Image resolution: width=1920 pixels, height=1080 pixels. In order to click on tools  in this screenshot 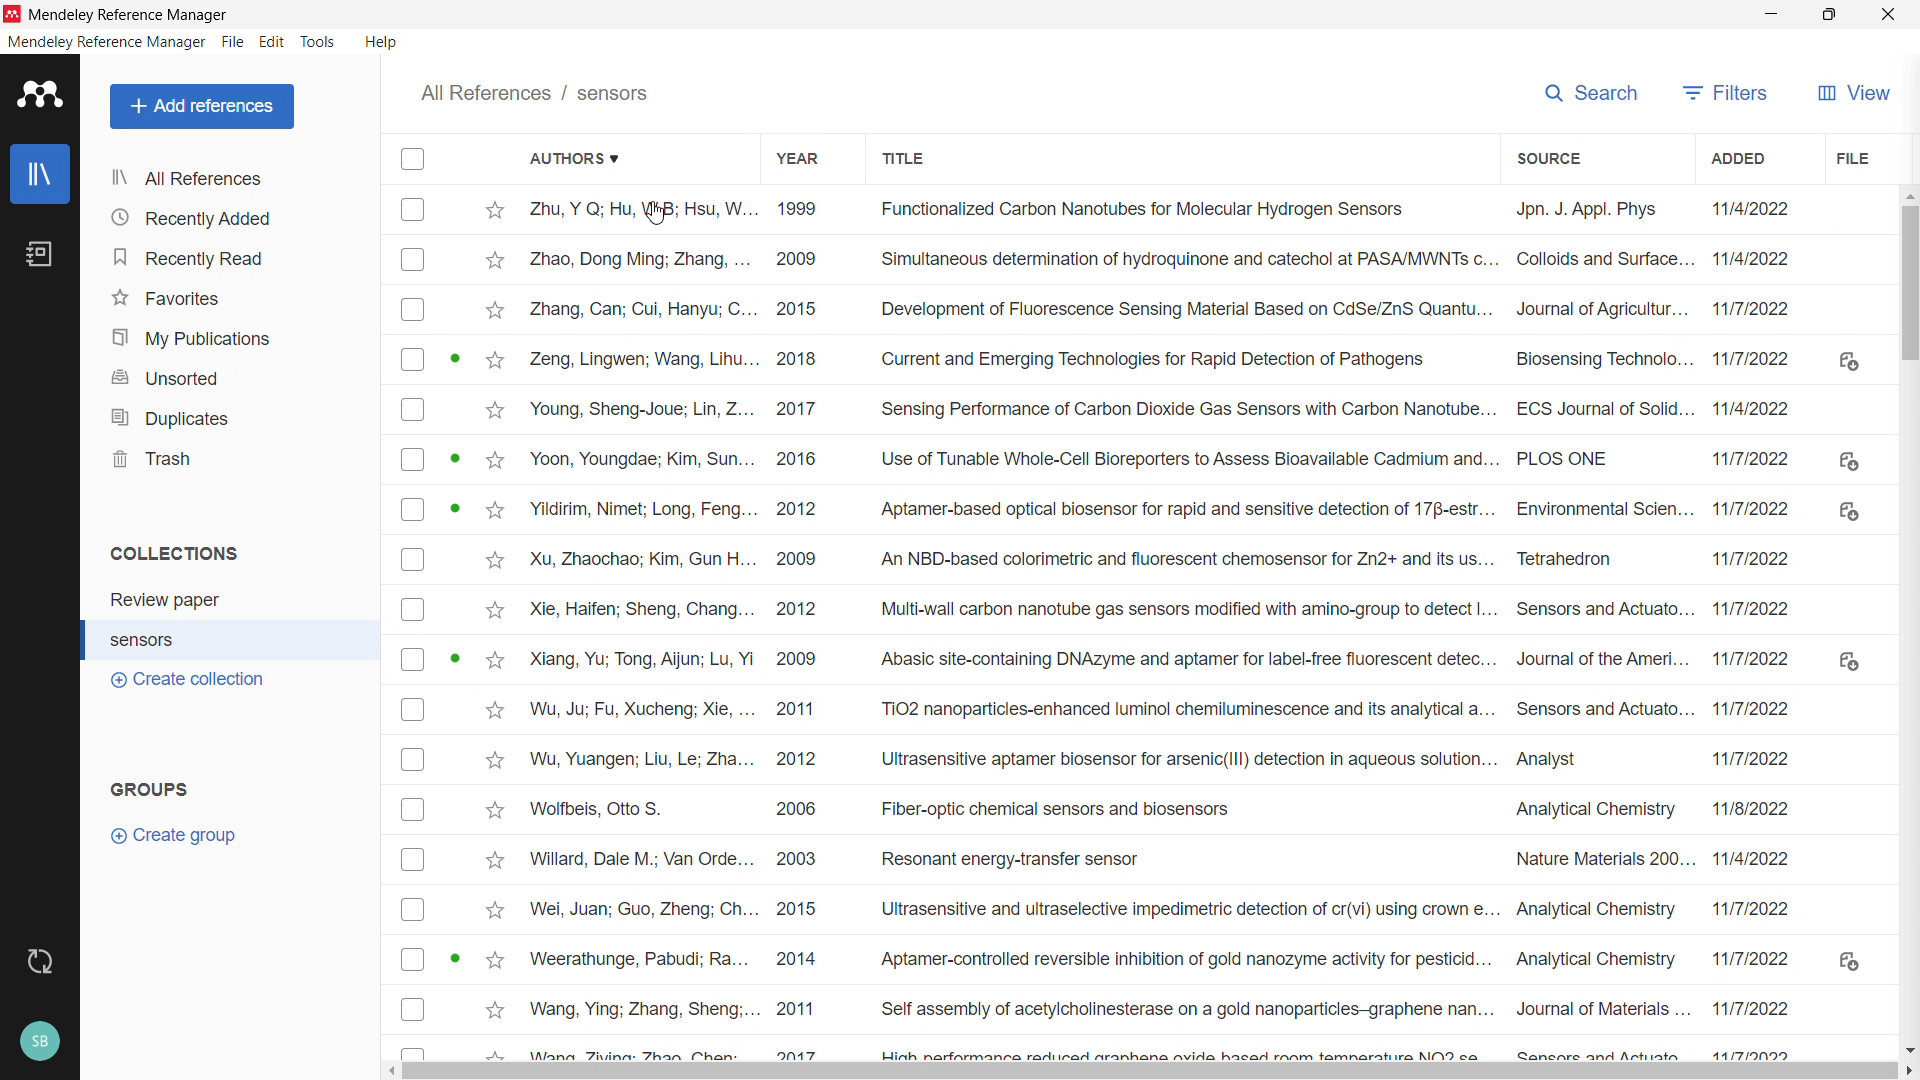, I will do `click(320, 42)`.